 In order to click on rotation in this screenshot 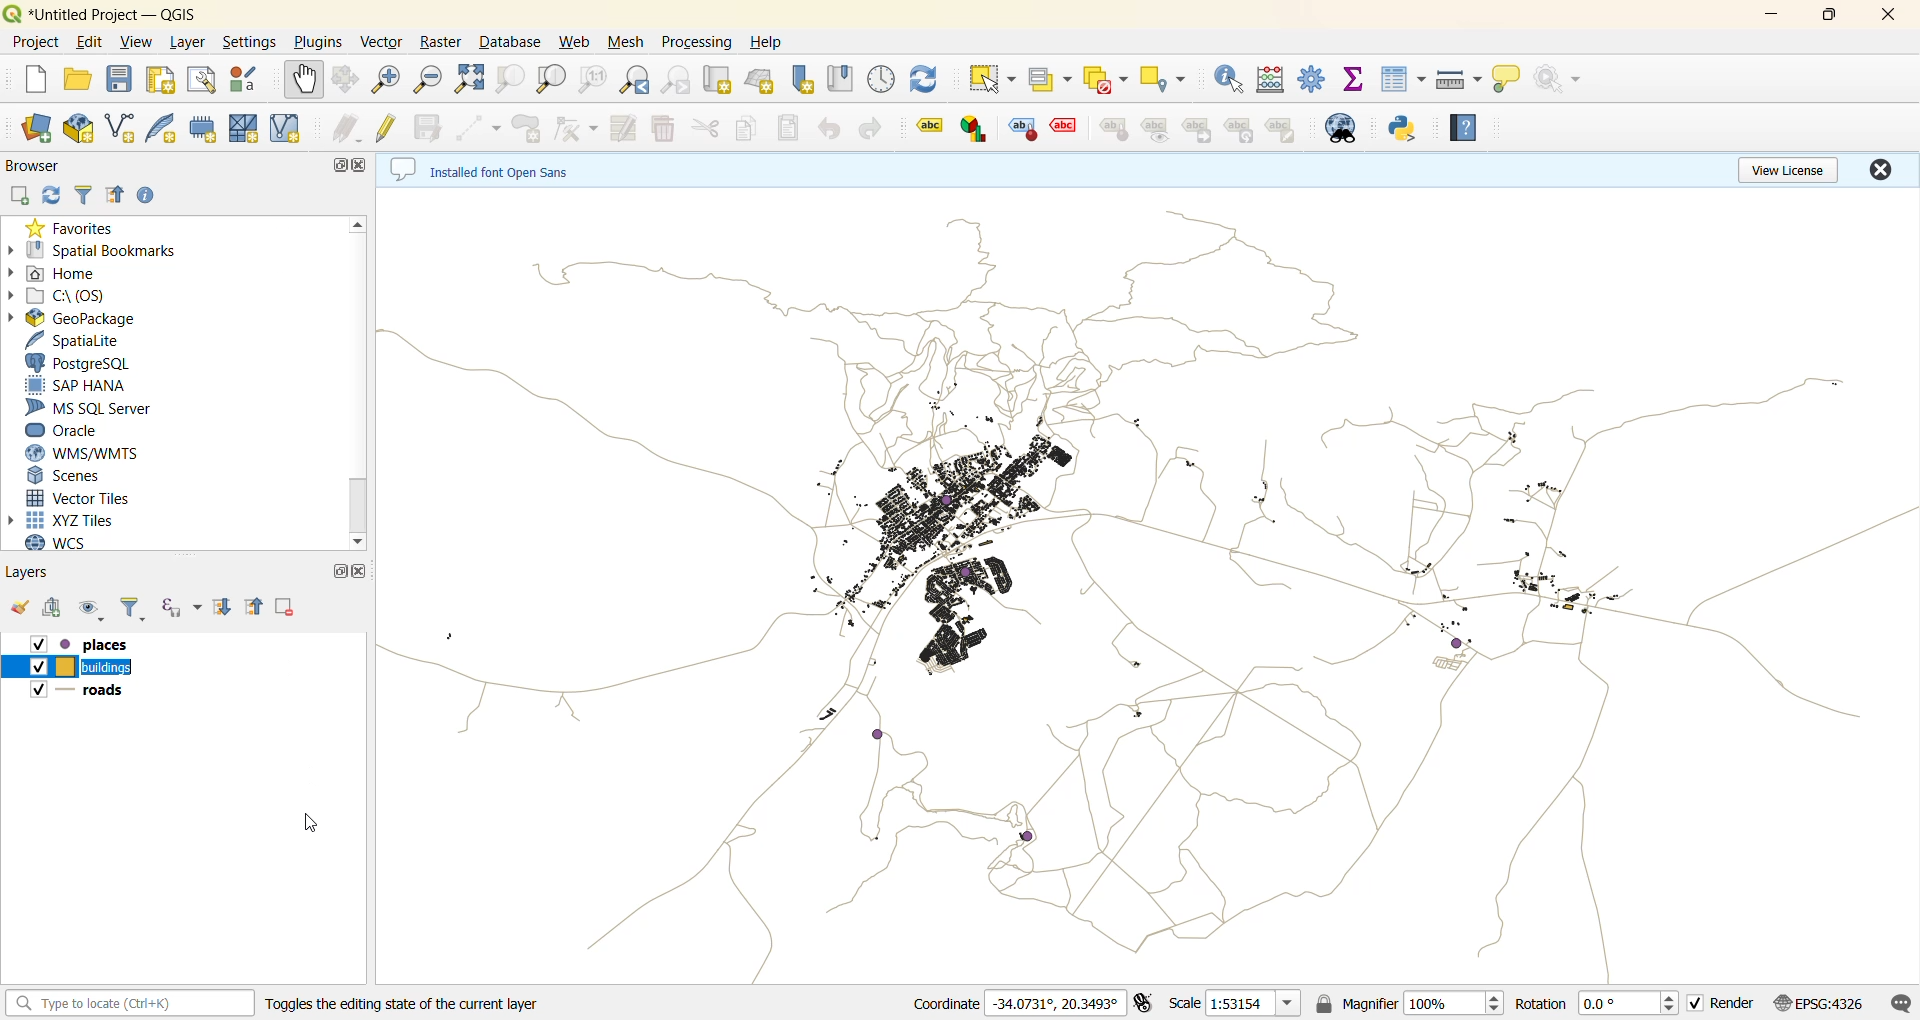, I will do `click(1599, 1004)`.